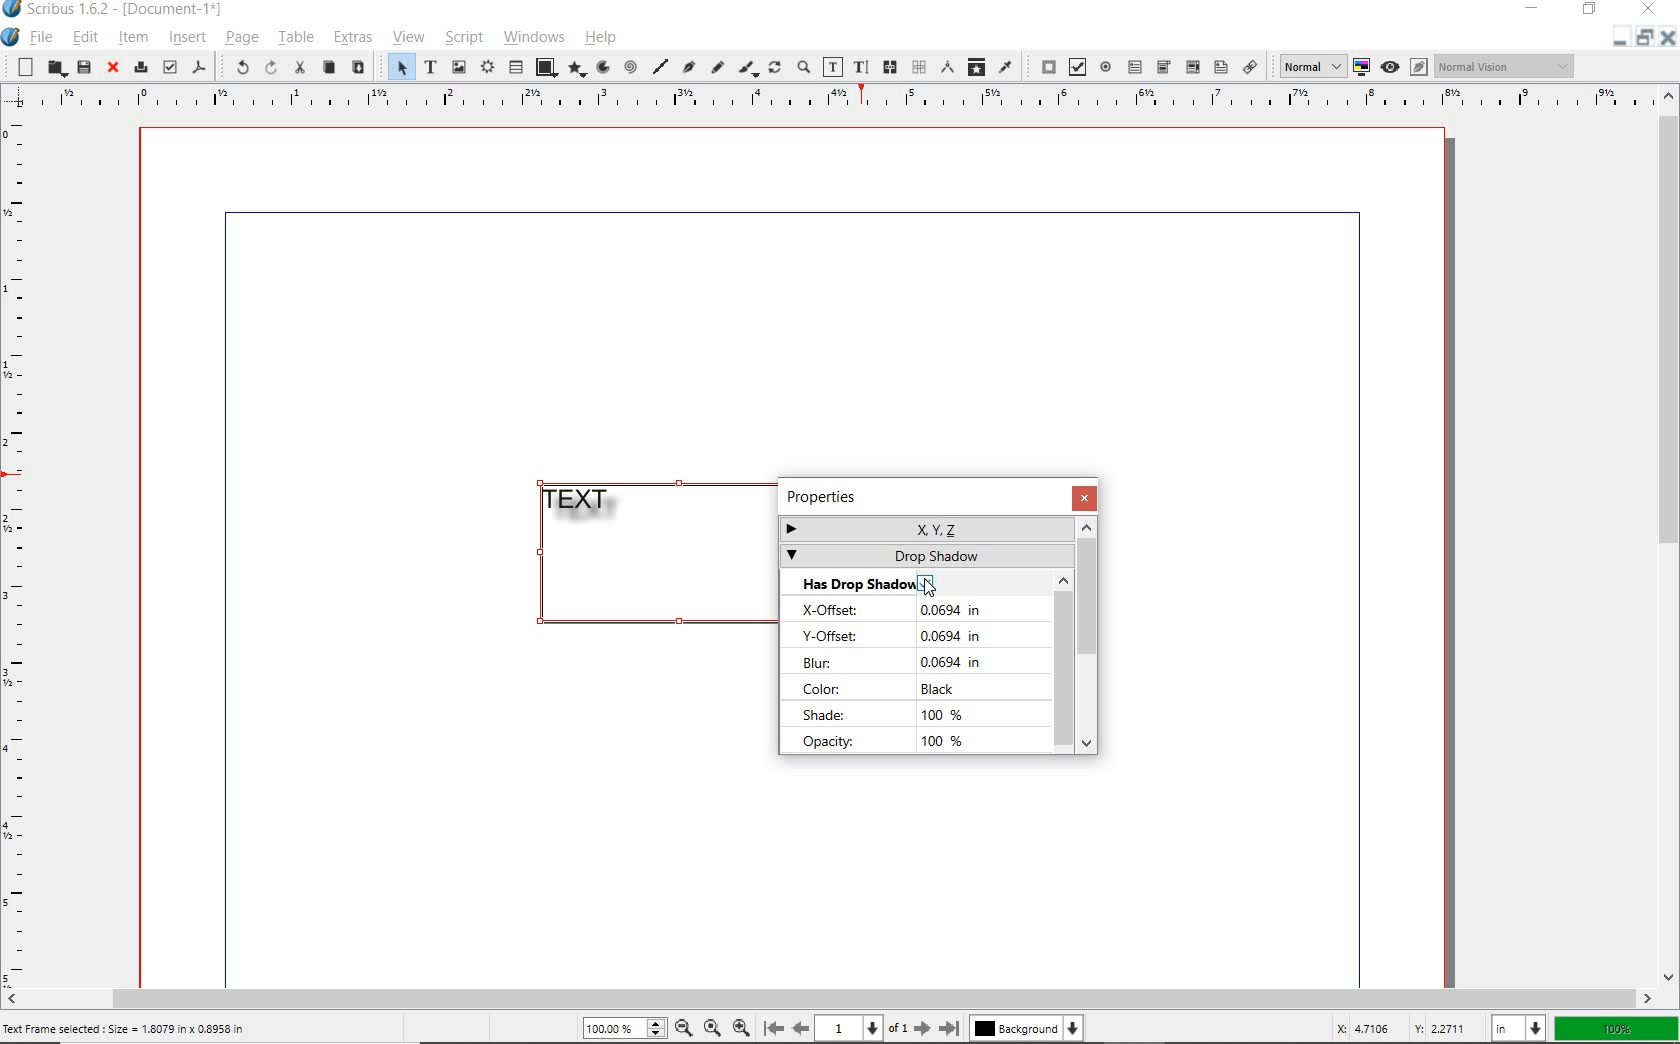  I want to click on page, so click(240, 40).